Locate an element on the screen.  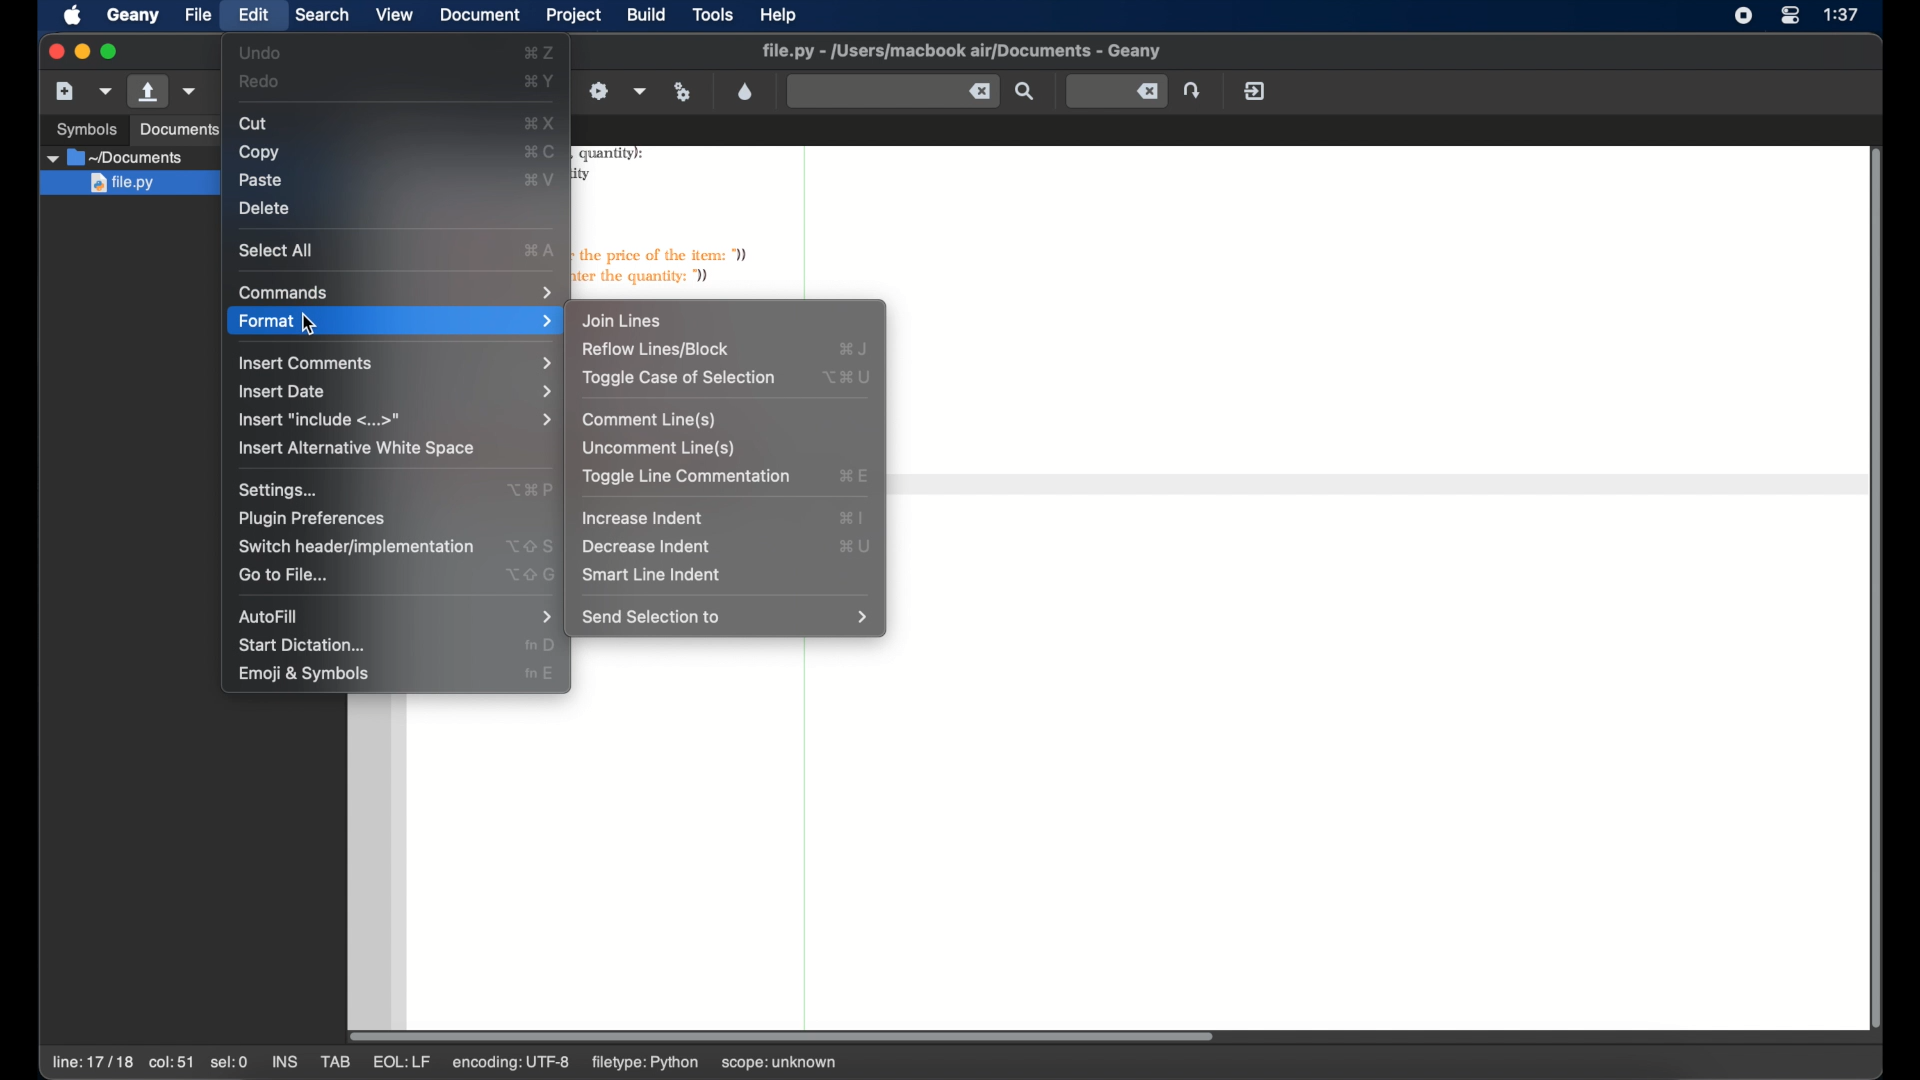
time is located at coordinates (1843, 15).